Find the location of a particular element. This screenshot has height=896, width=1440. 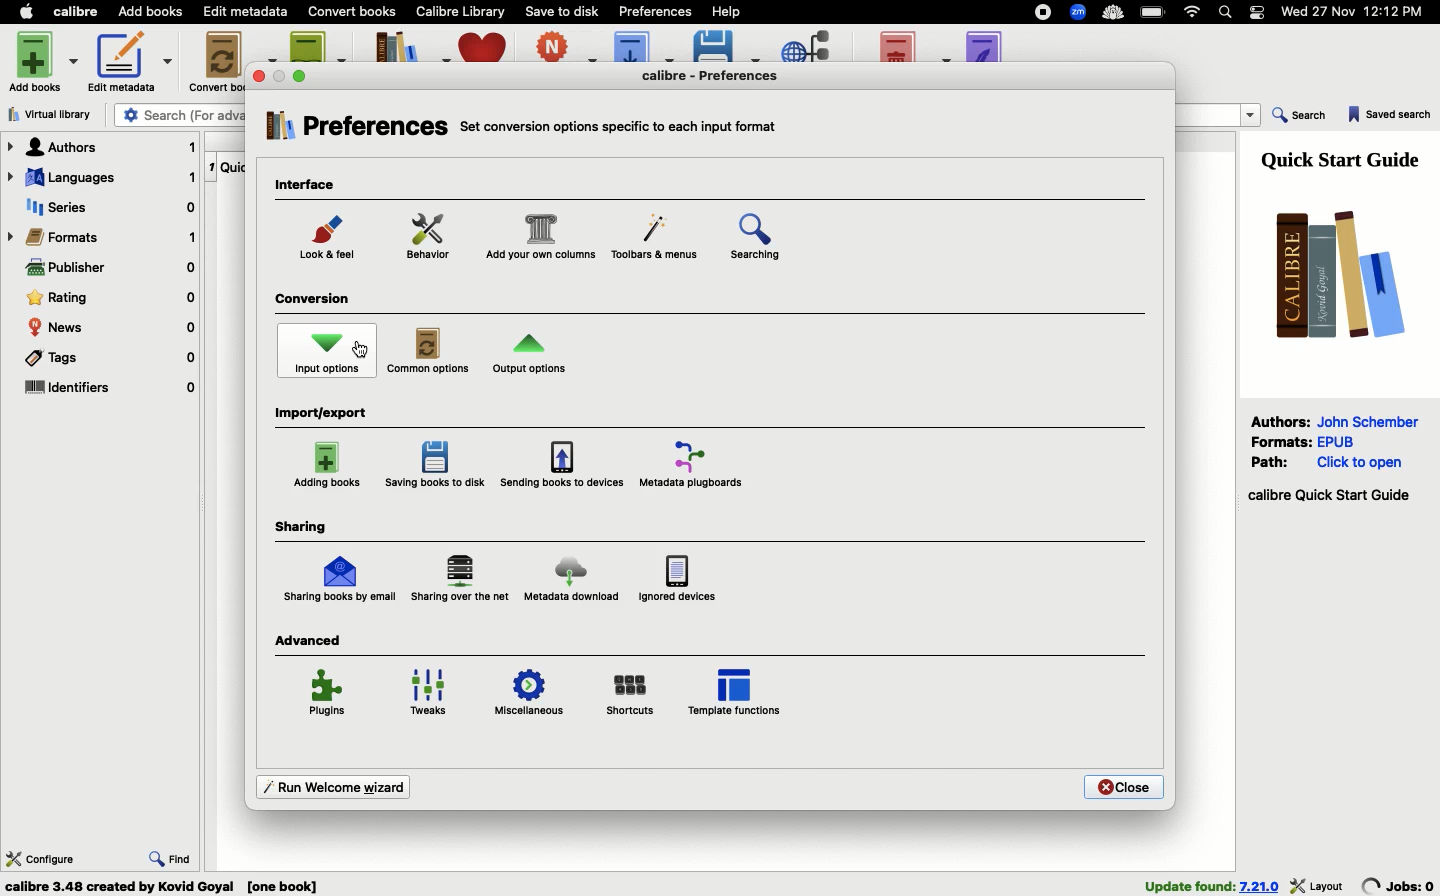

Interface is located at coordinates (311, 186).